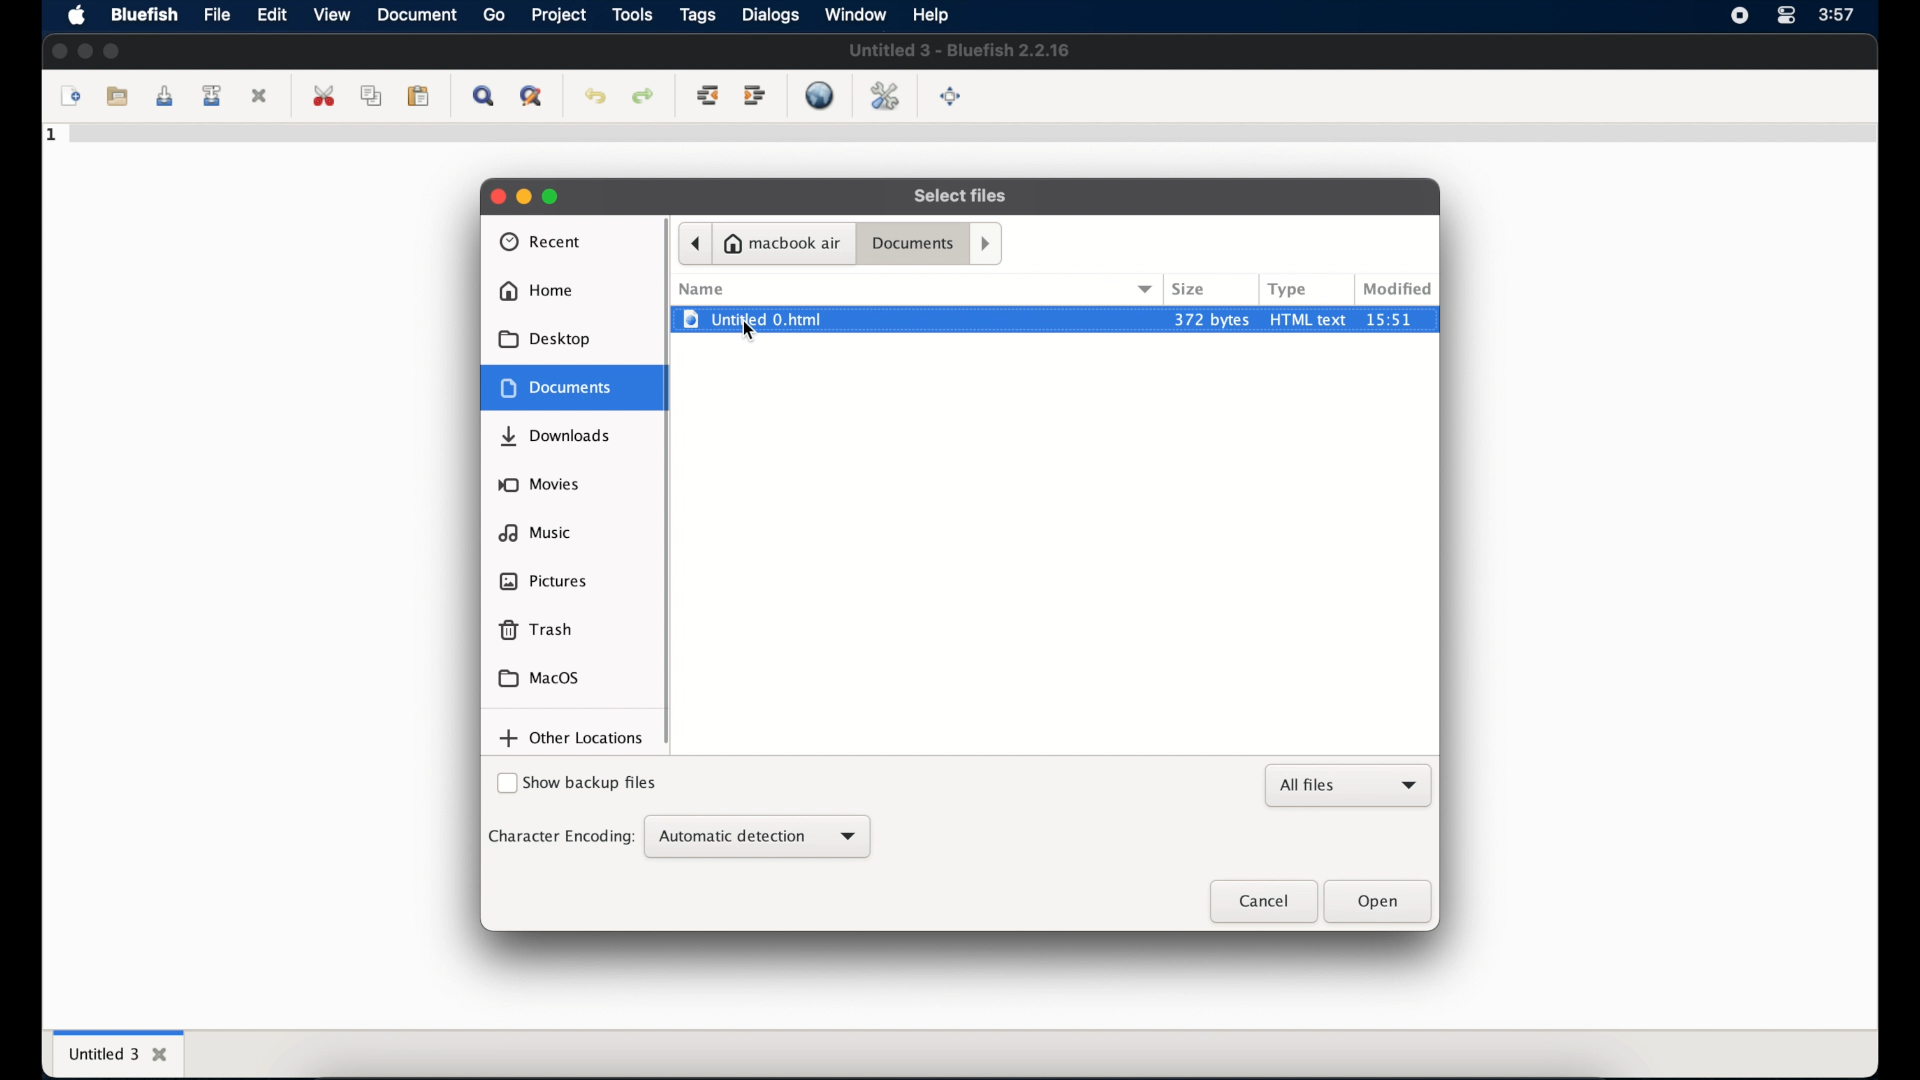 This screenshot has height=1080, width=1920. Describe the element at coordinates (1350, 786) in the screenshot. I see `all files dropdown` at that location.